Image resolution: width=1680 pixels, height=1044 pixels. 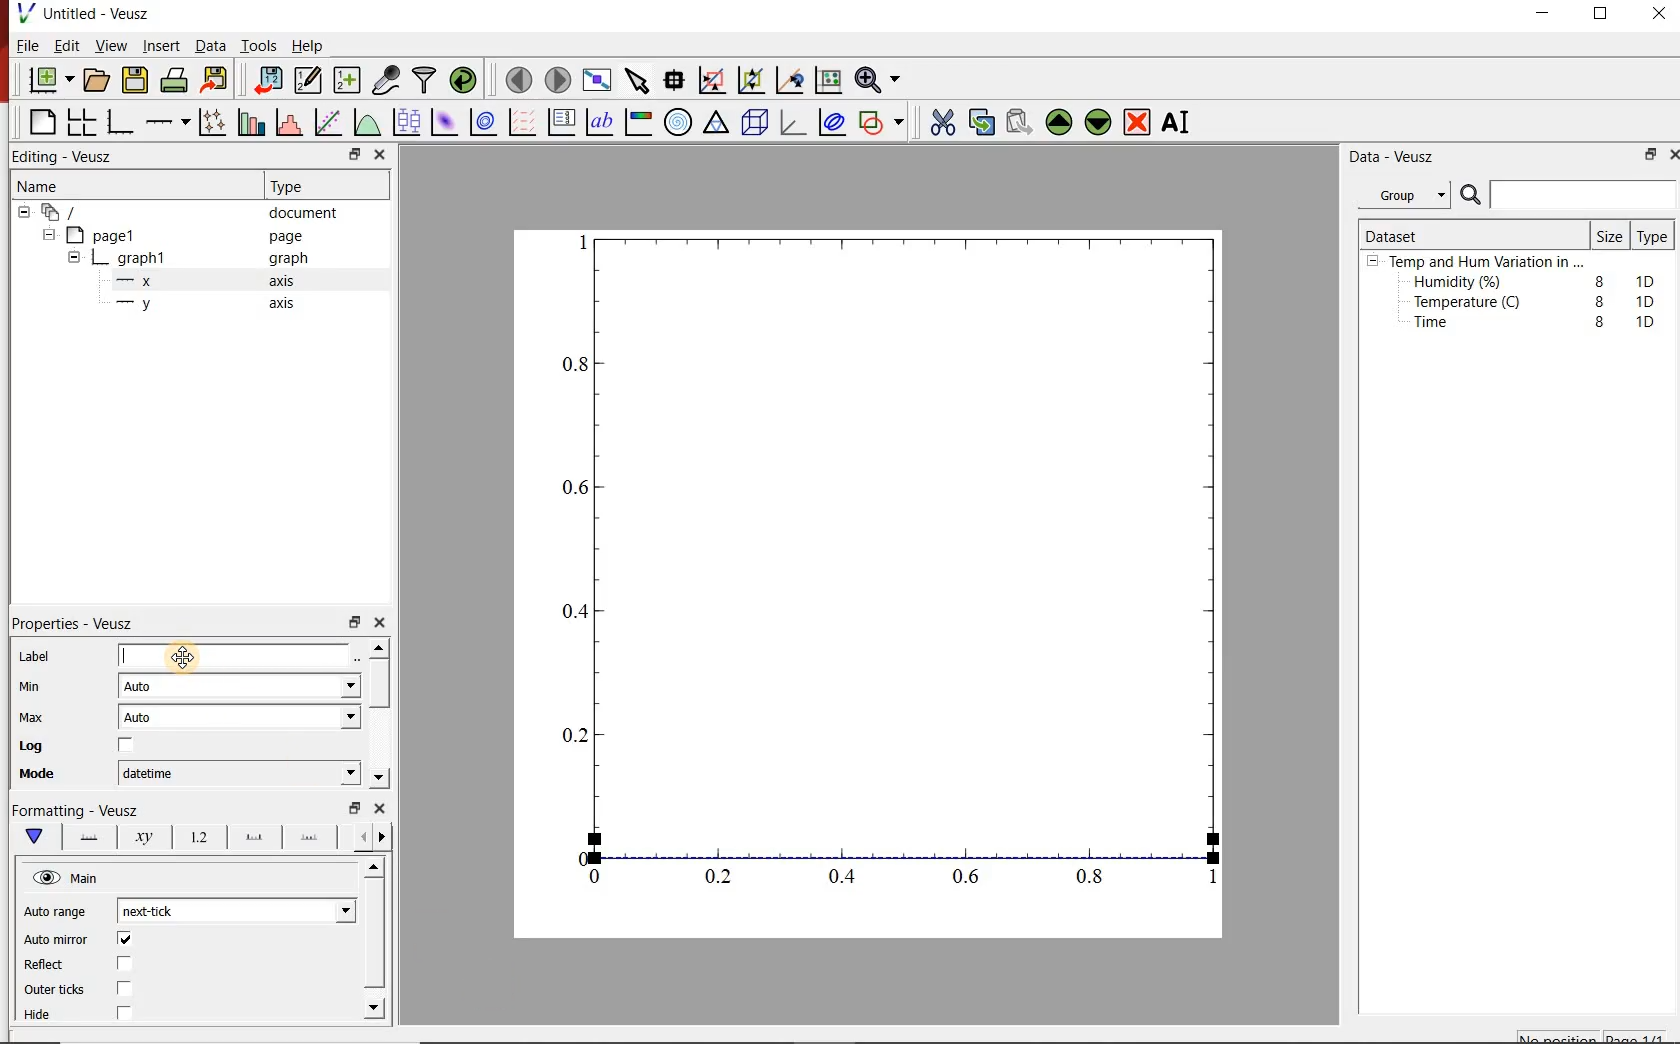 What do you see at coordinates (385, 78) in the screenshot?
I see `capture remote data` at bounding box center [385, 78].